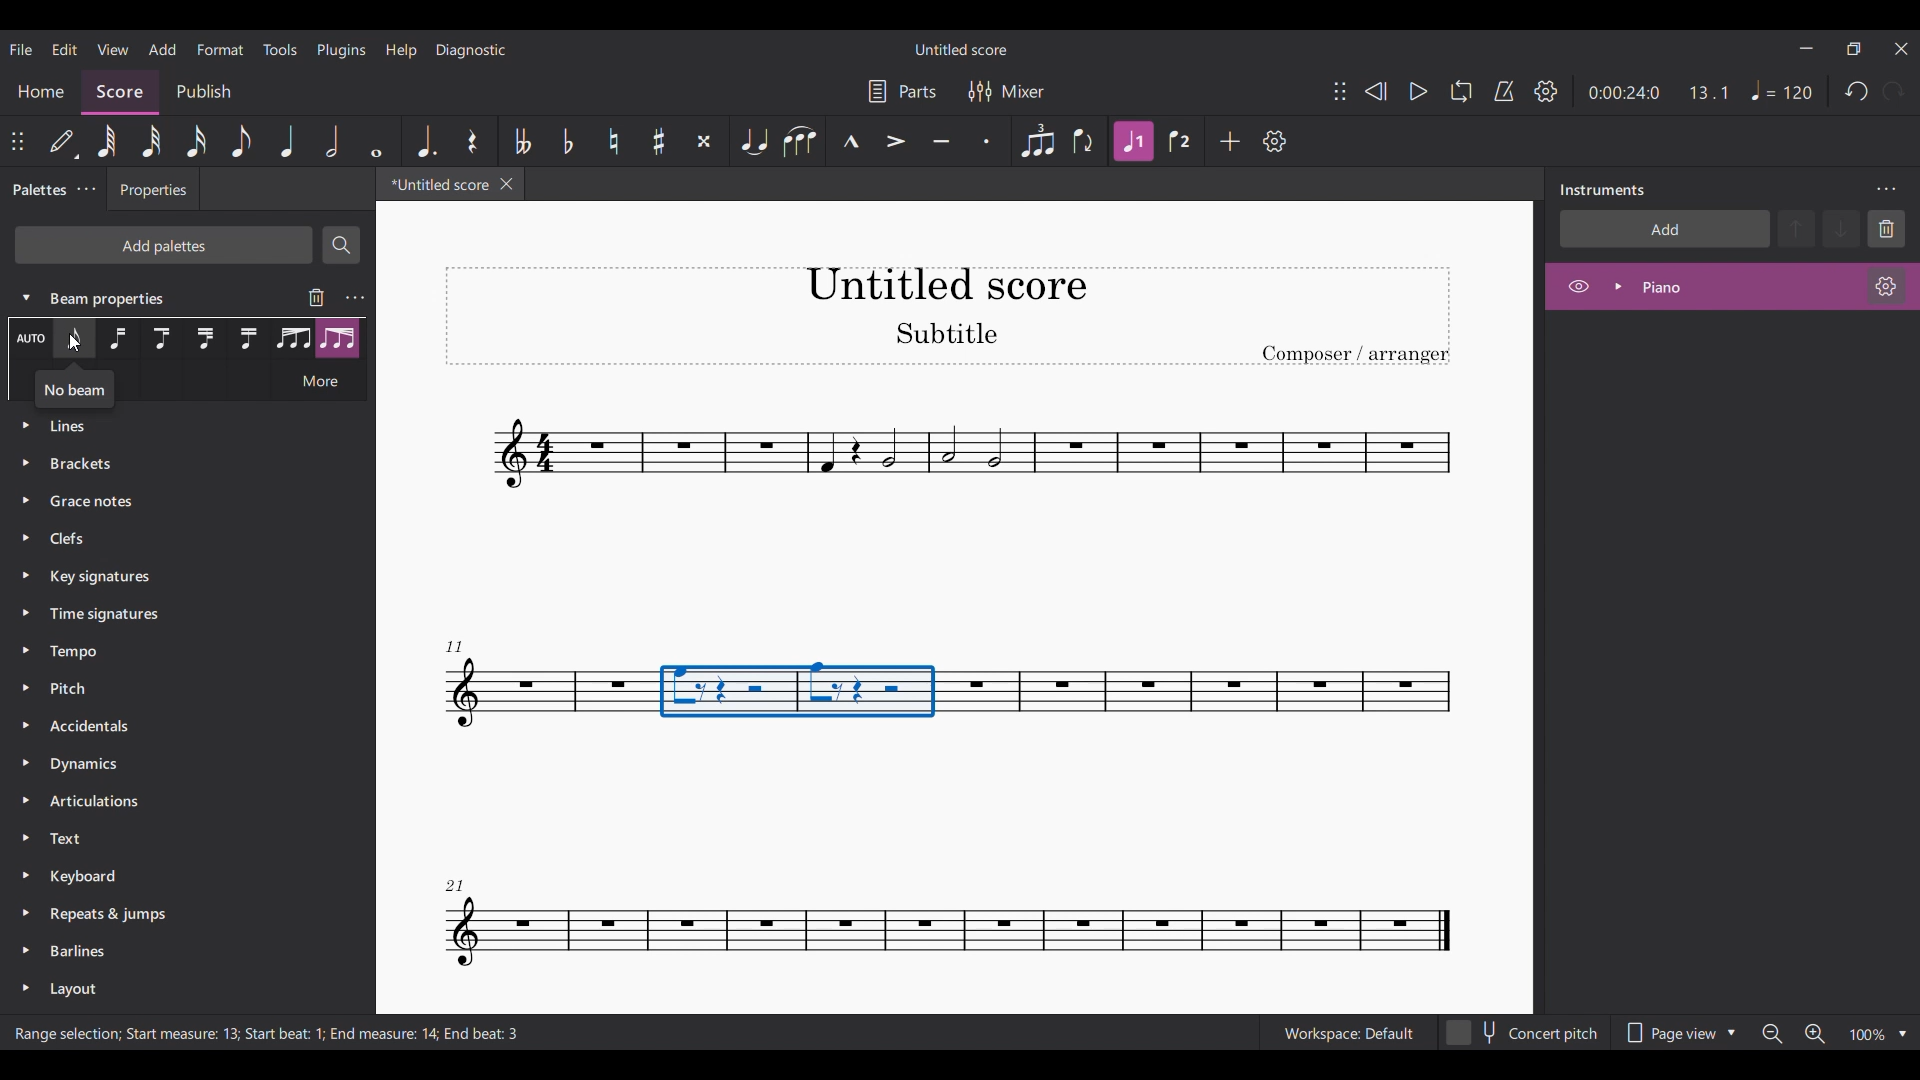 Image resolution: width=1920 pixels, height=1080 pixels. Describe the element at coordinates (1545, 91) in the screenshot. I see `Playback settings` at that location.